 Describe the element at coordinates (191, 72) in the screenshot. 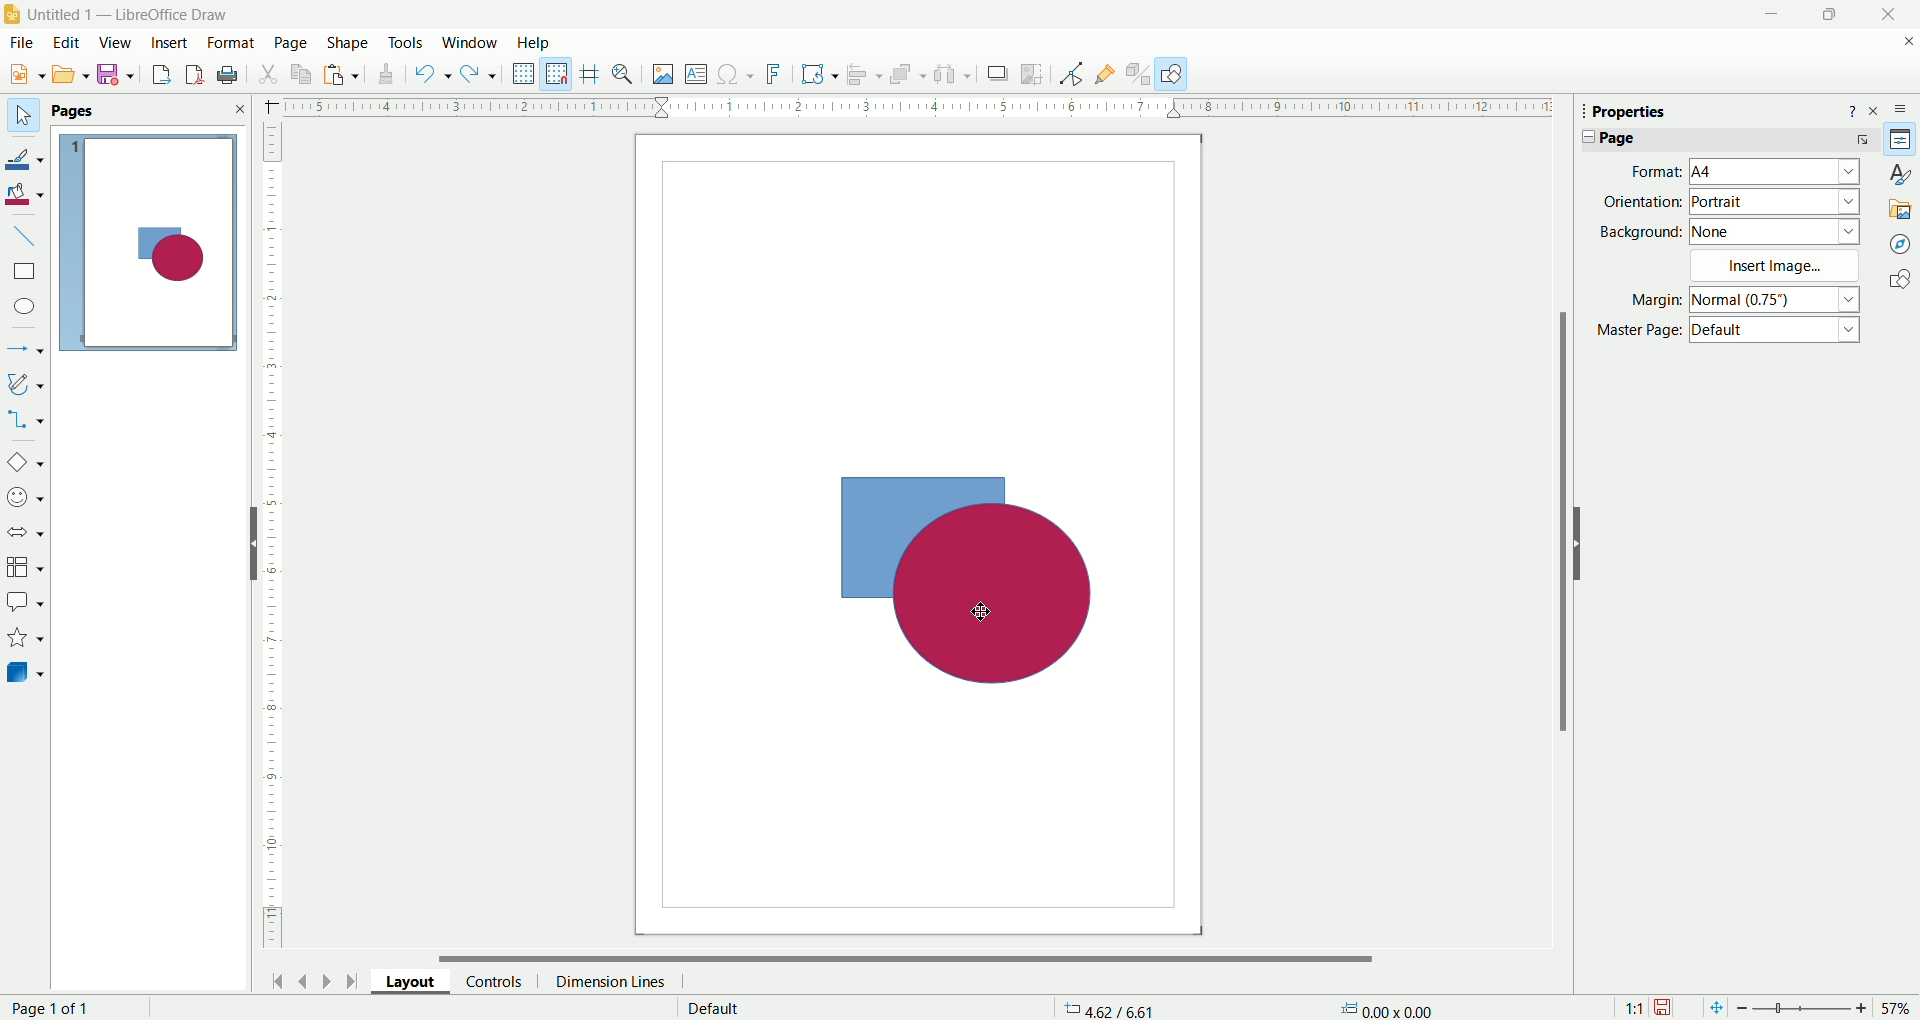

I see `export as PDF` at that location.